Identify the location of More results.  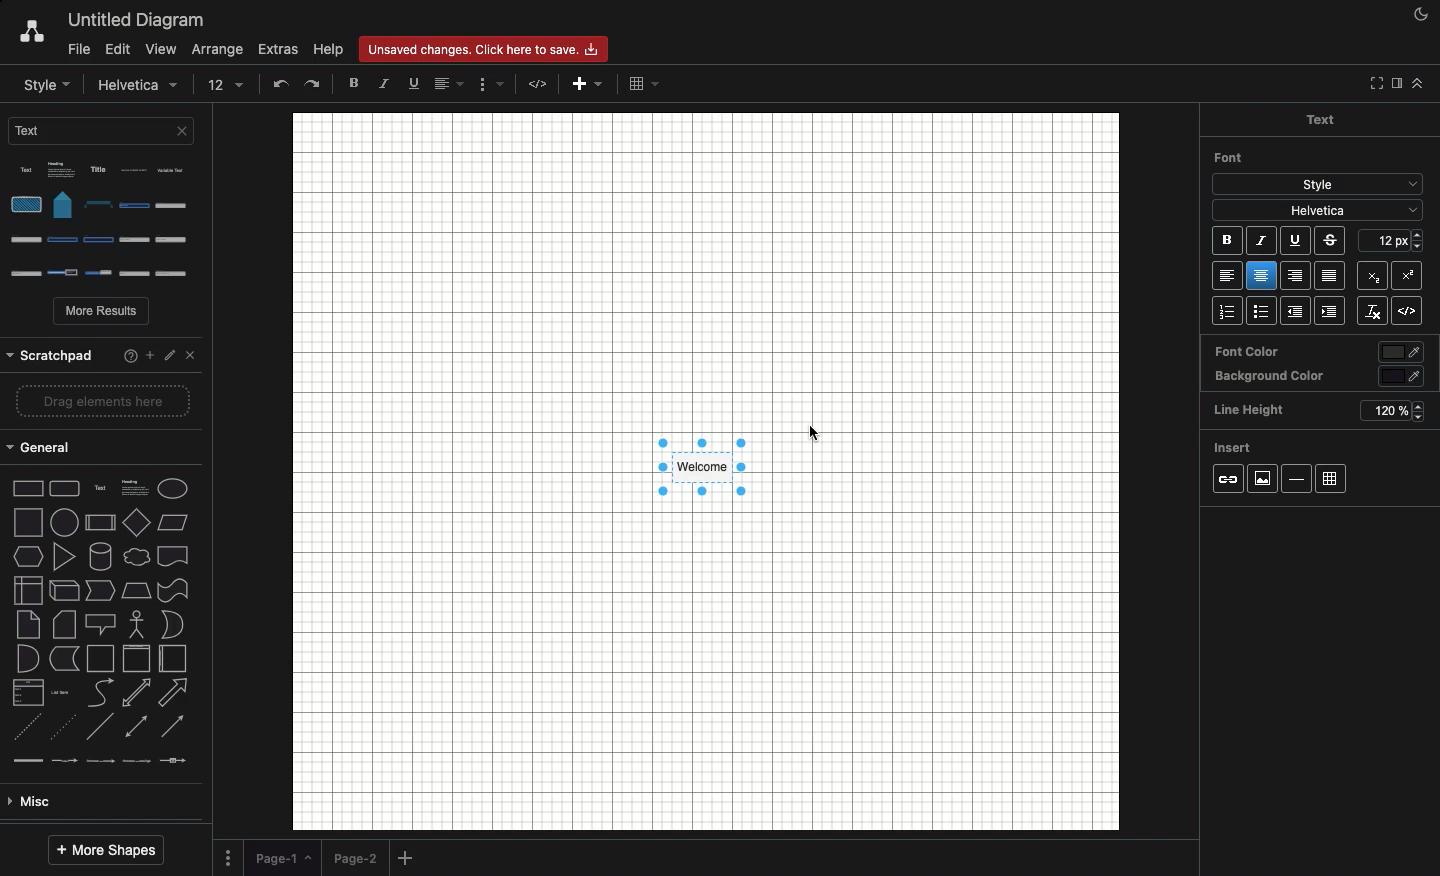
(103, 313).